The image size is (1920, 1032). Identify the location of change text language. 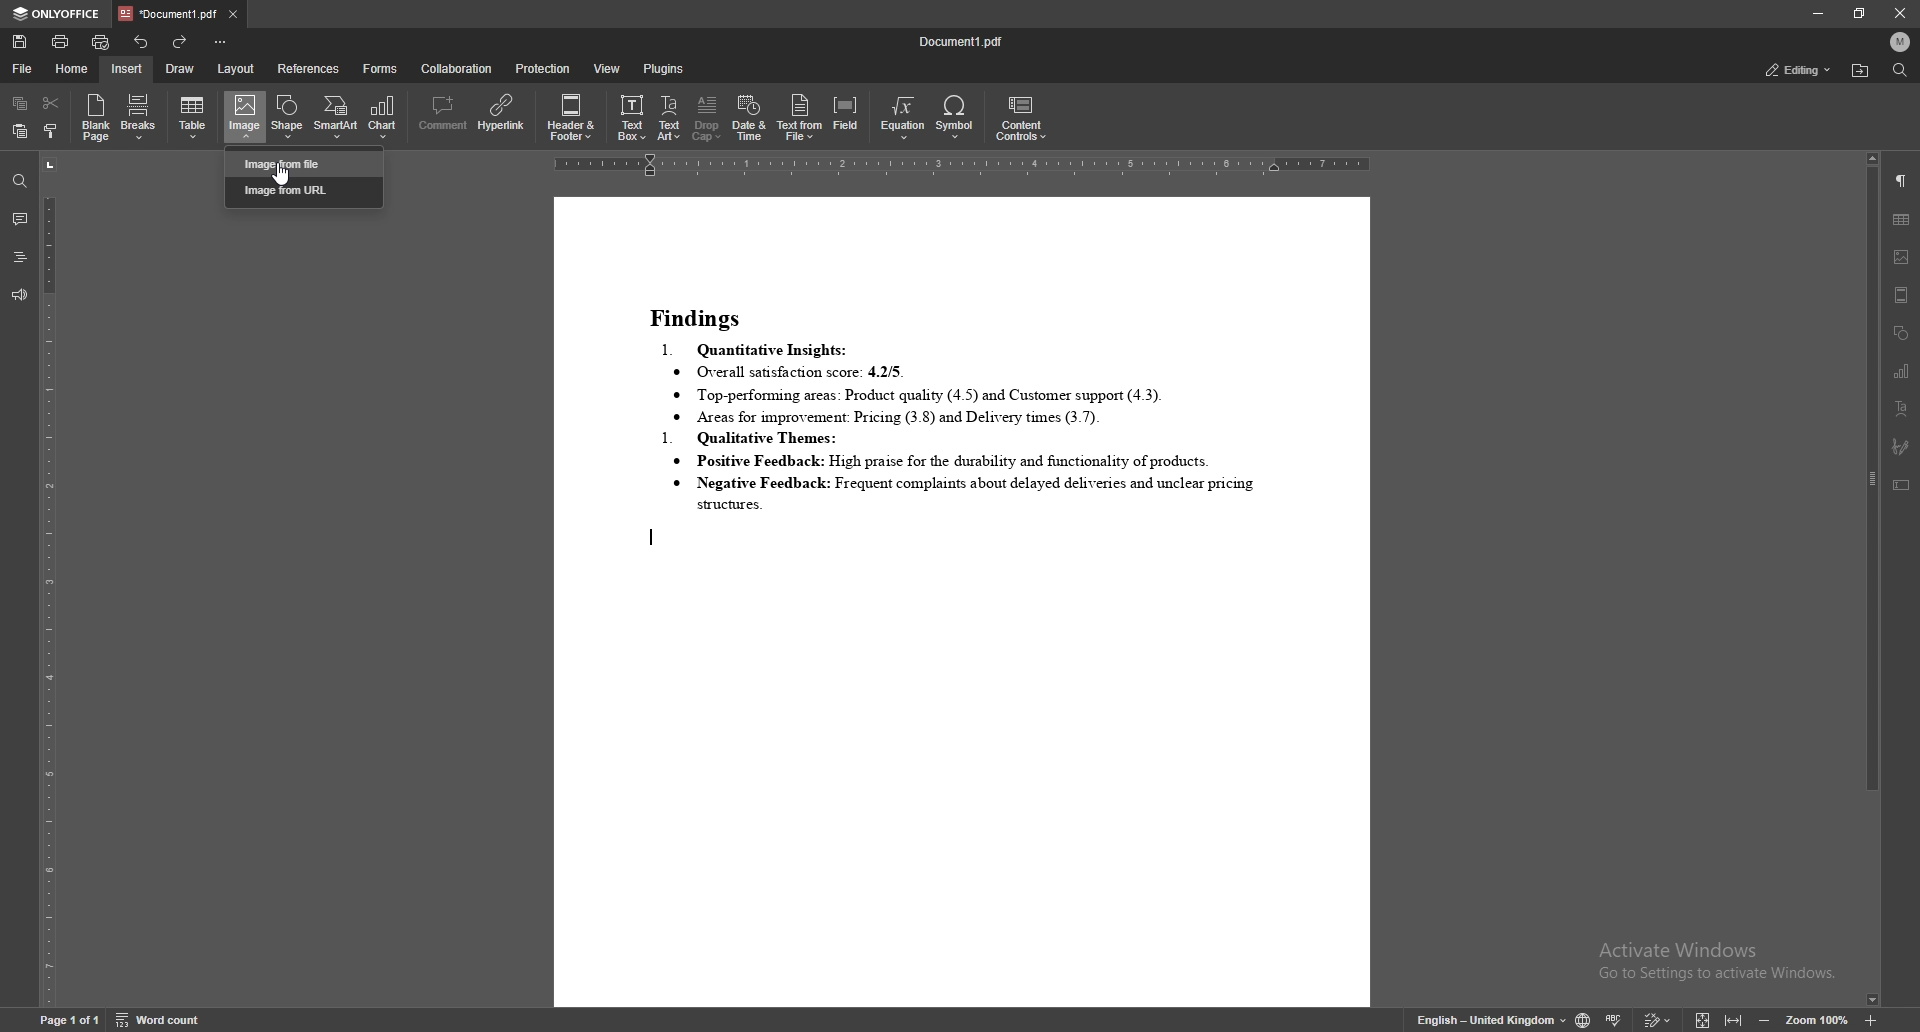
(1490, 1021).